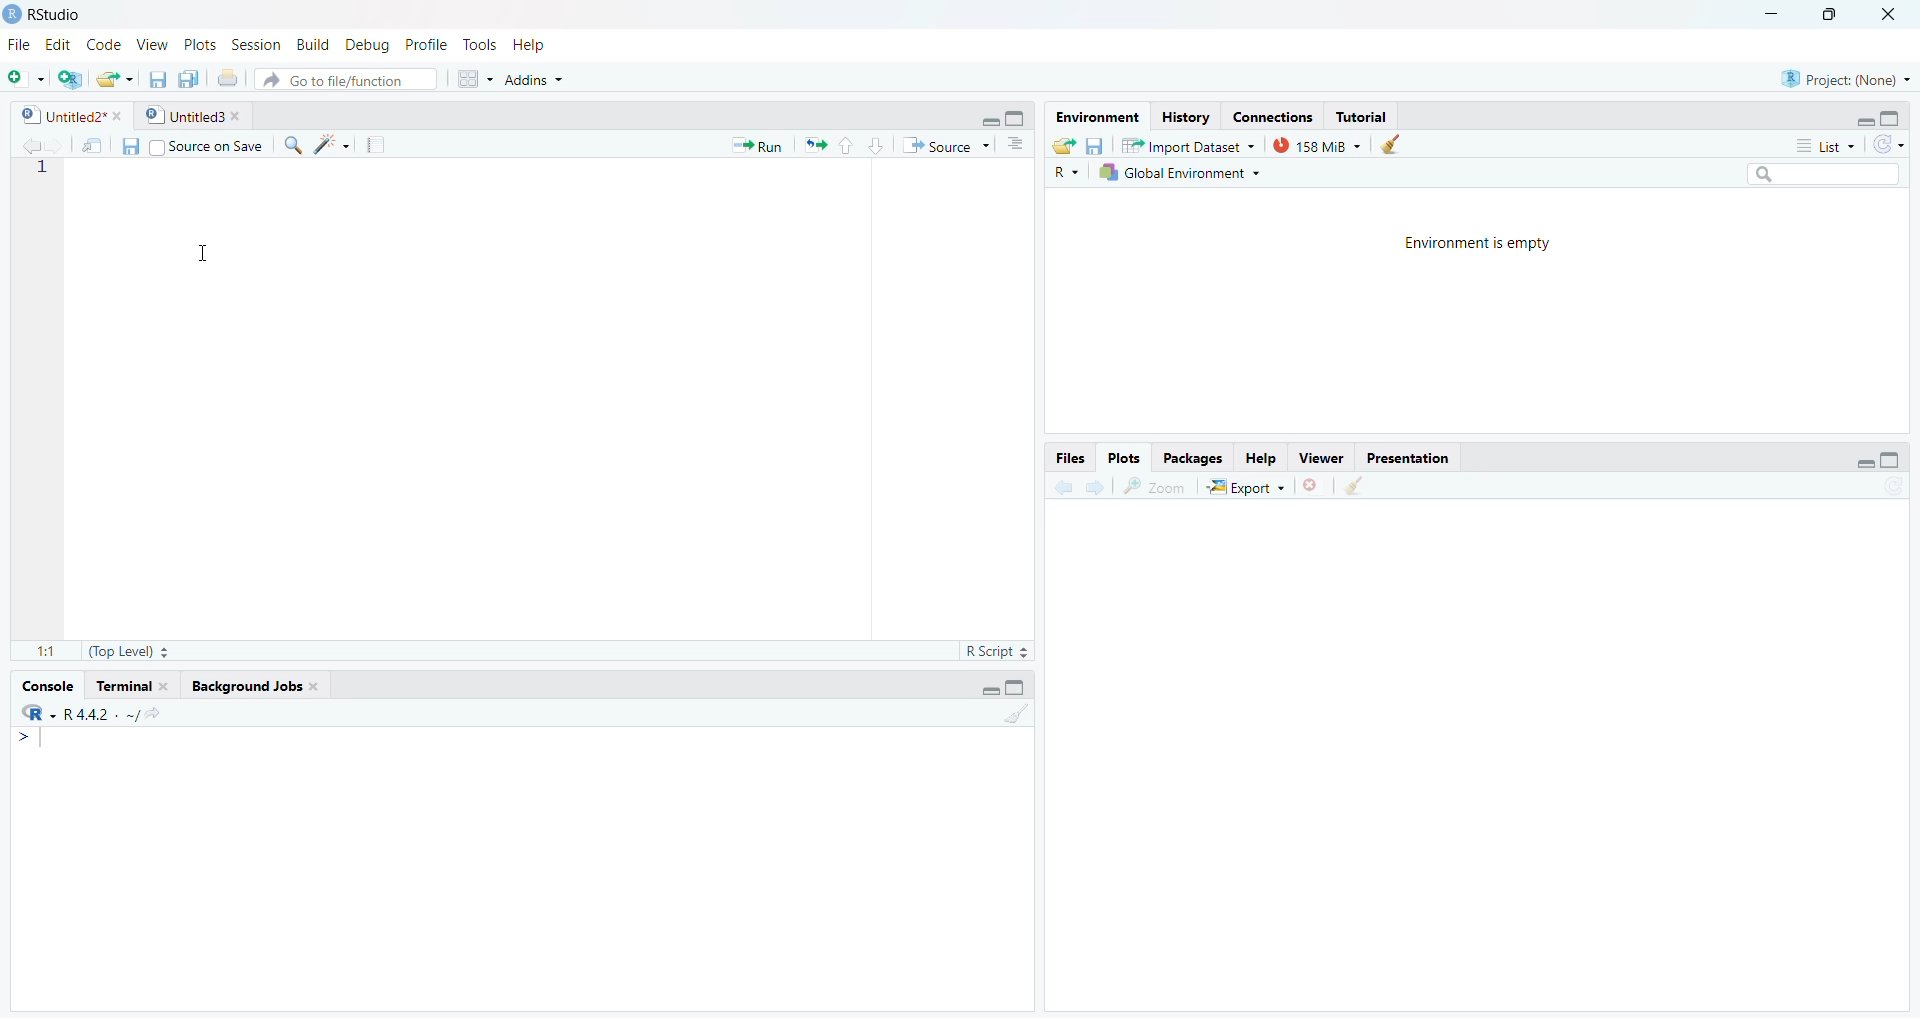  Describe the element at coordinates (130, 145) in the screenshot. I see `Save current document` at that location.